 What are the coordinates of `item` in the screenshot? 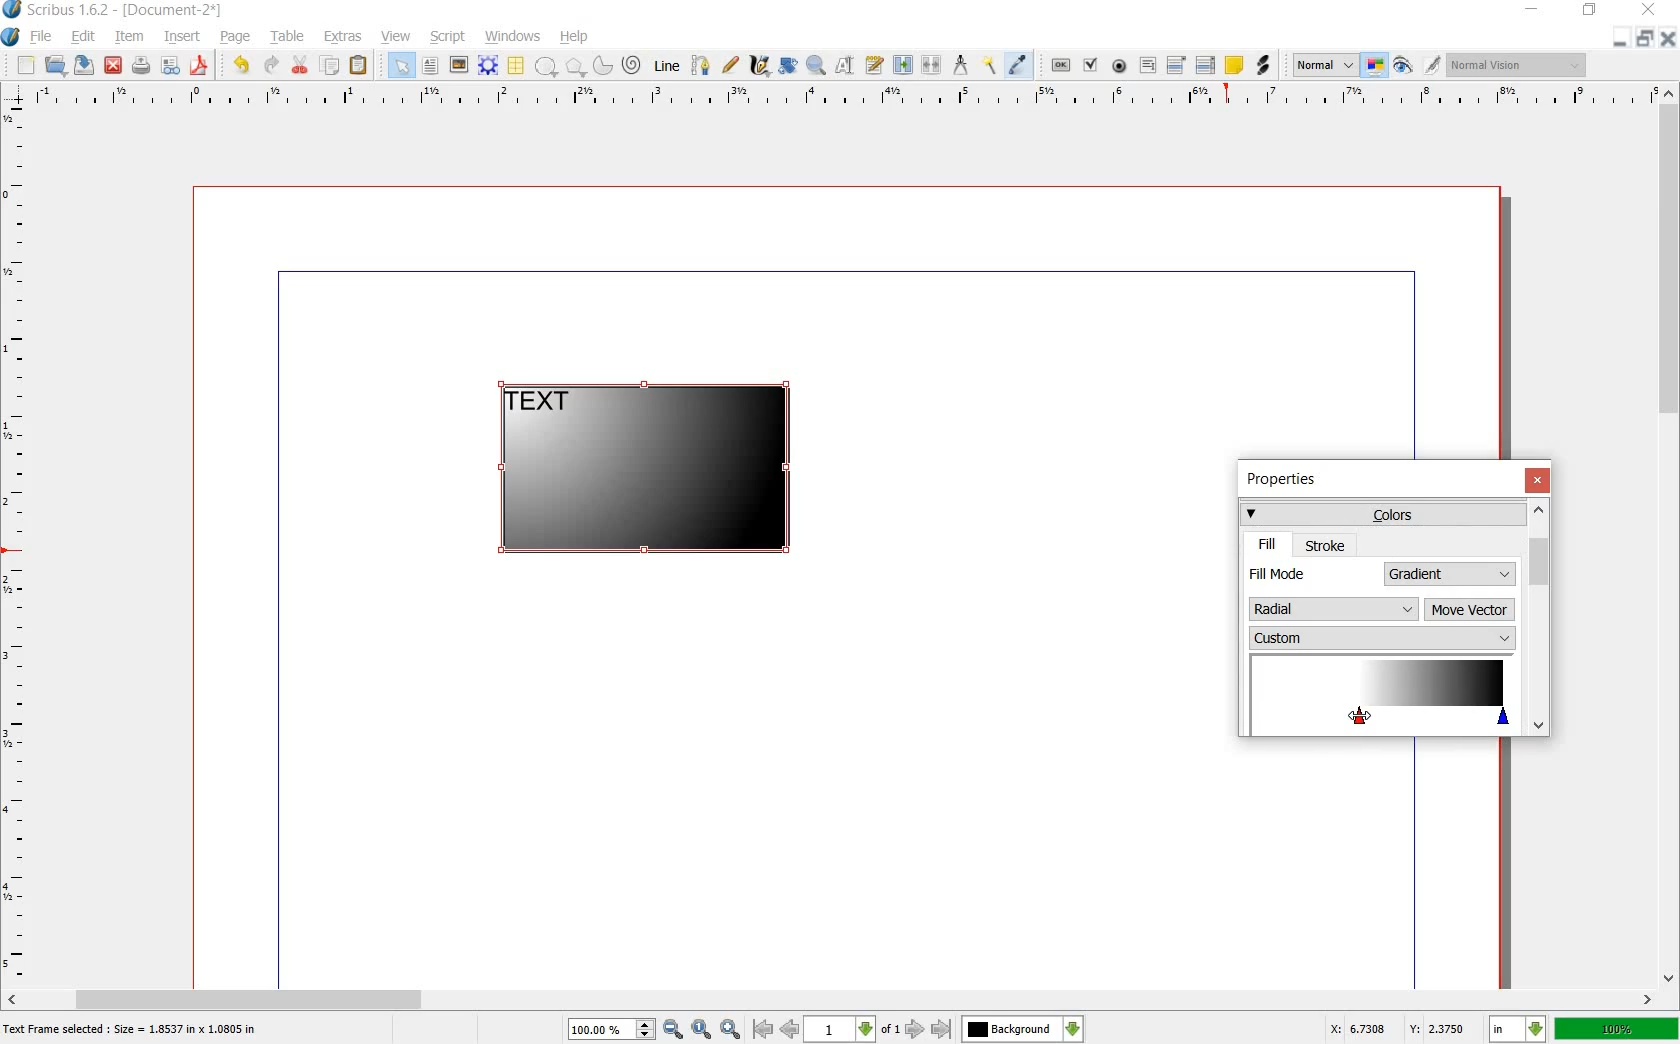 It's located at (128, 39).